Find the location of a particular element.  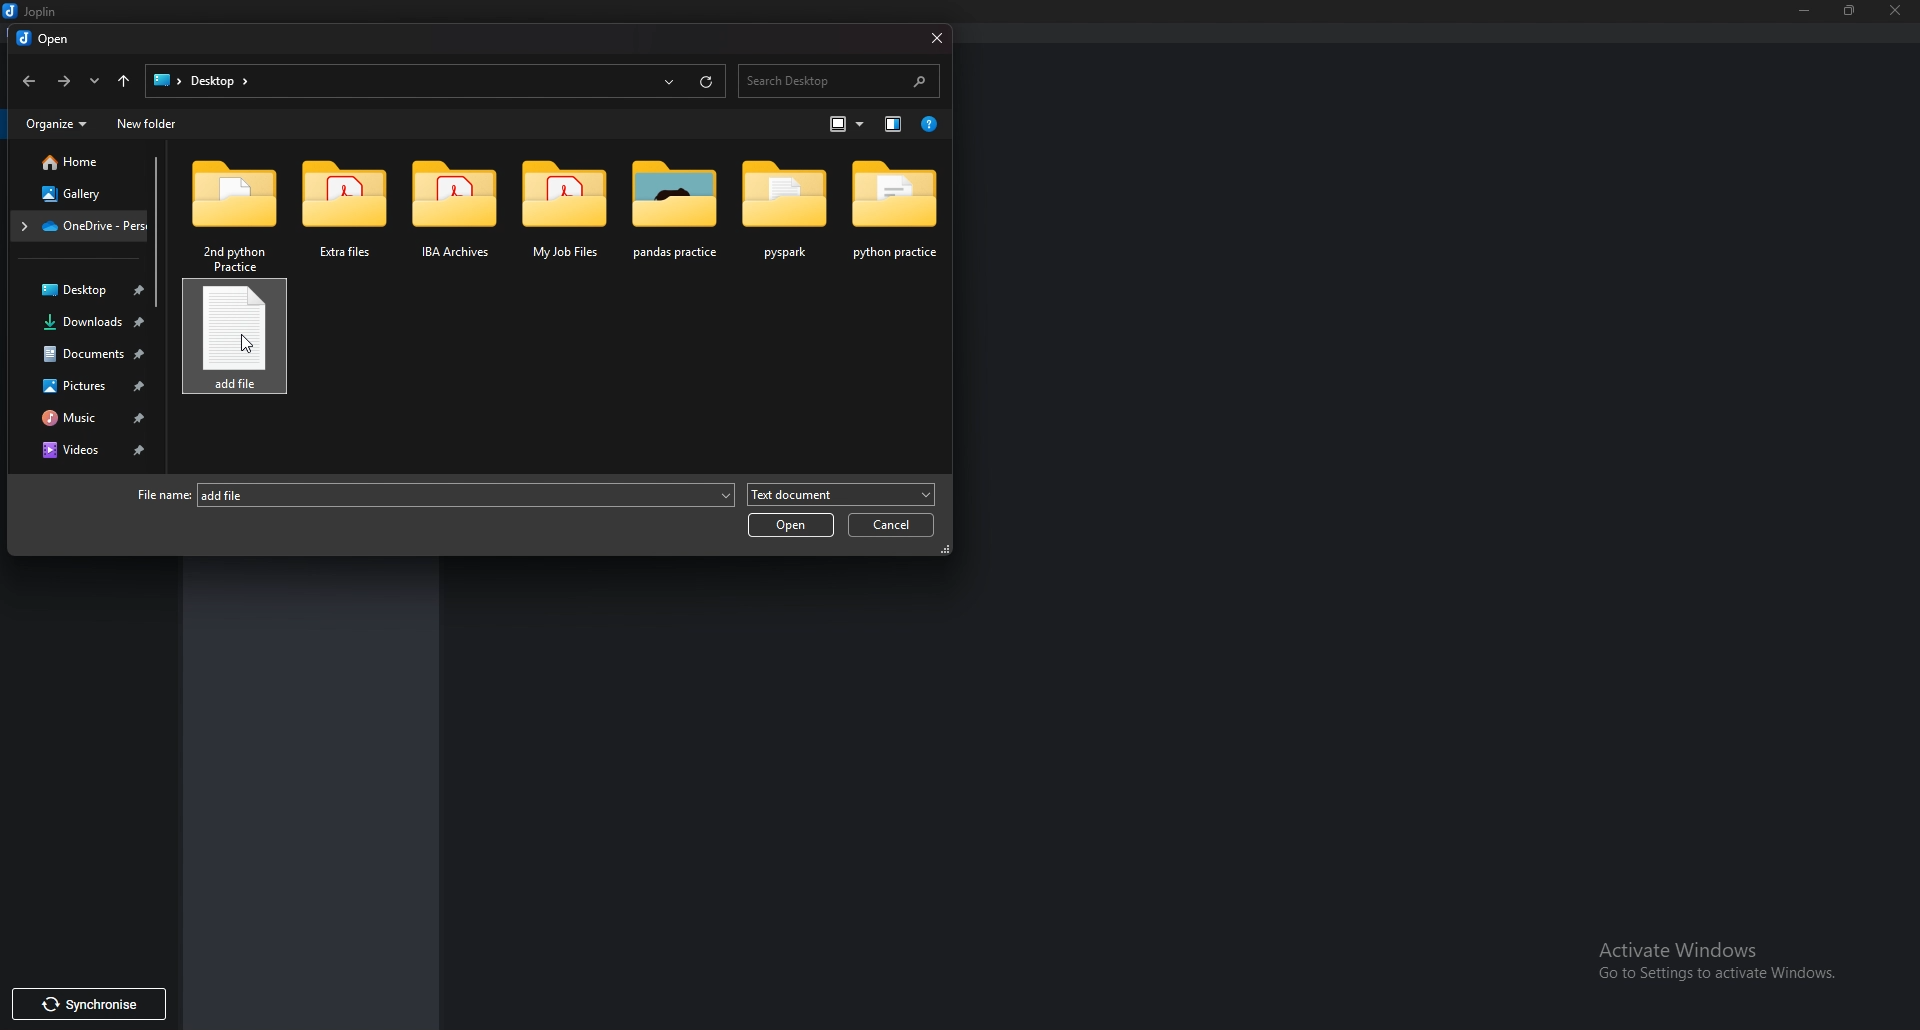

path is located at coordinates (203, 82).